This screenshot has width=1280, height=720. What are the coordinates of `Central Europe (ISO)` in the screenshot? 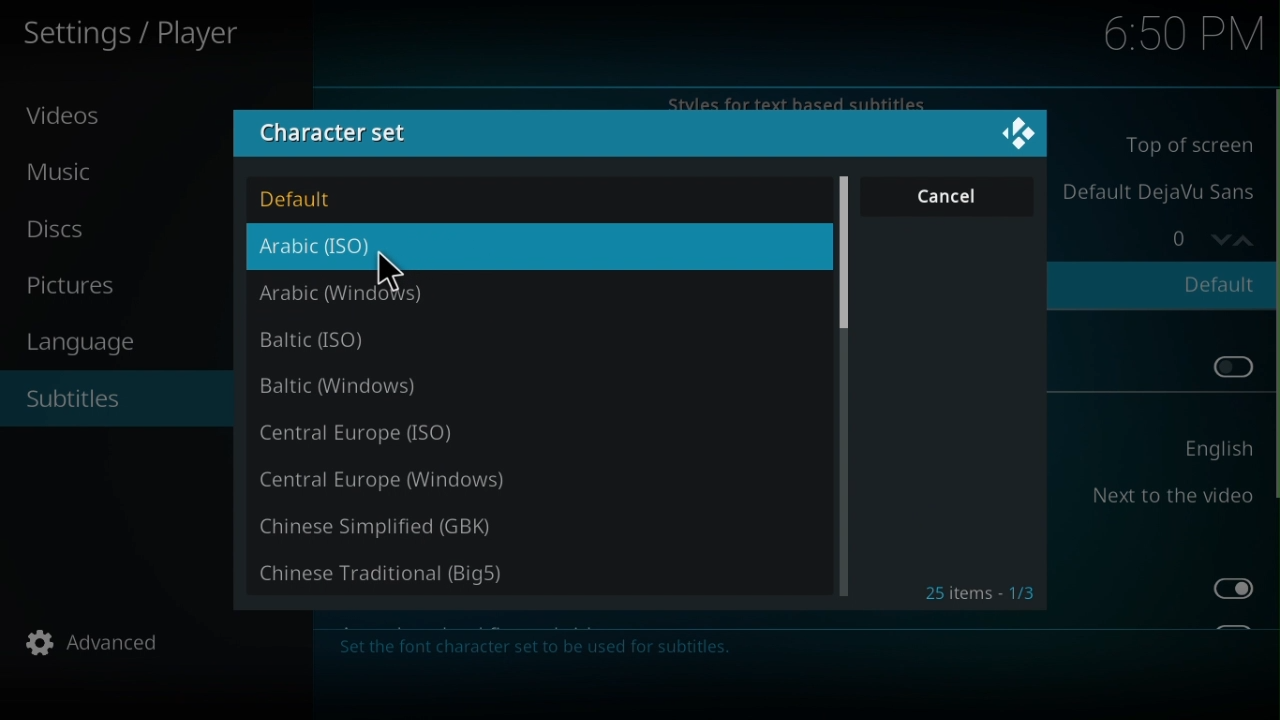 It's located at (359, 428).